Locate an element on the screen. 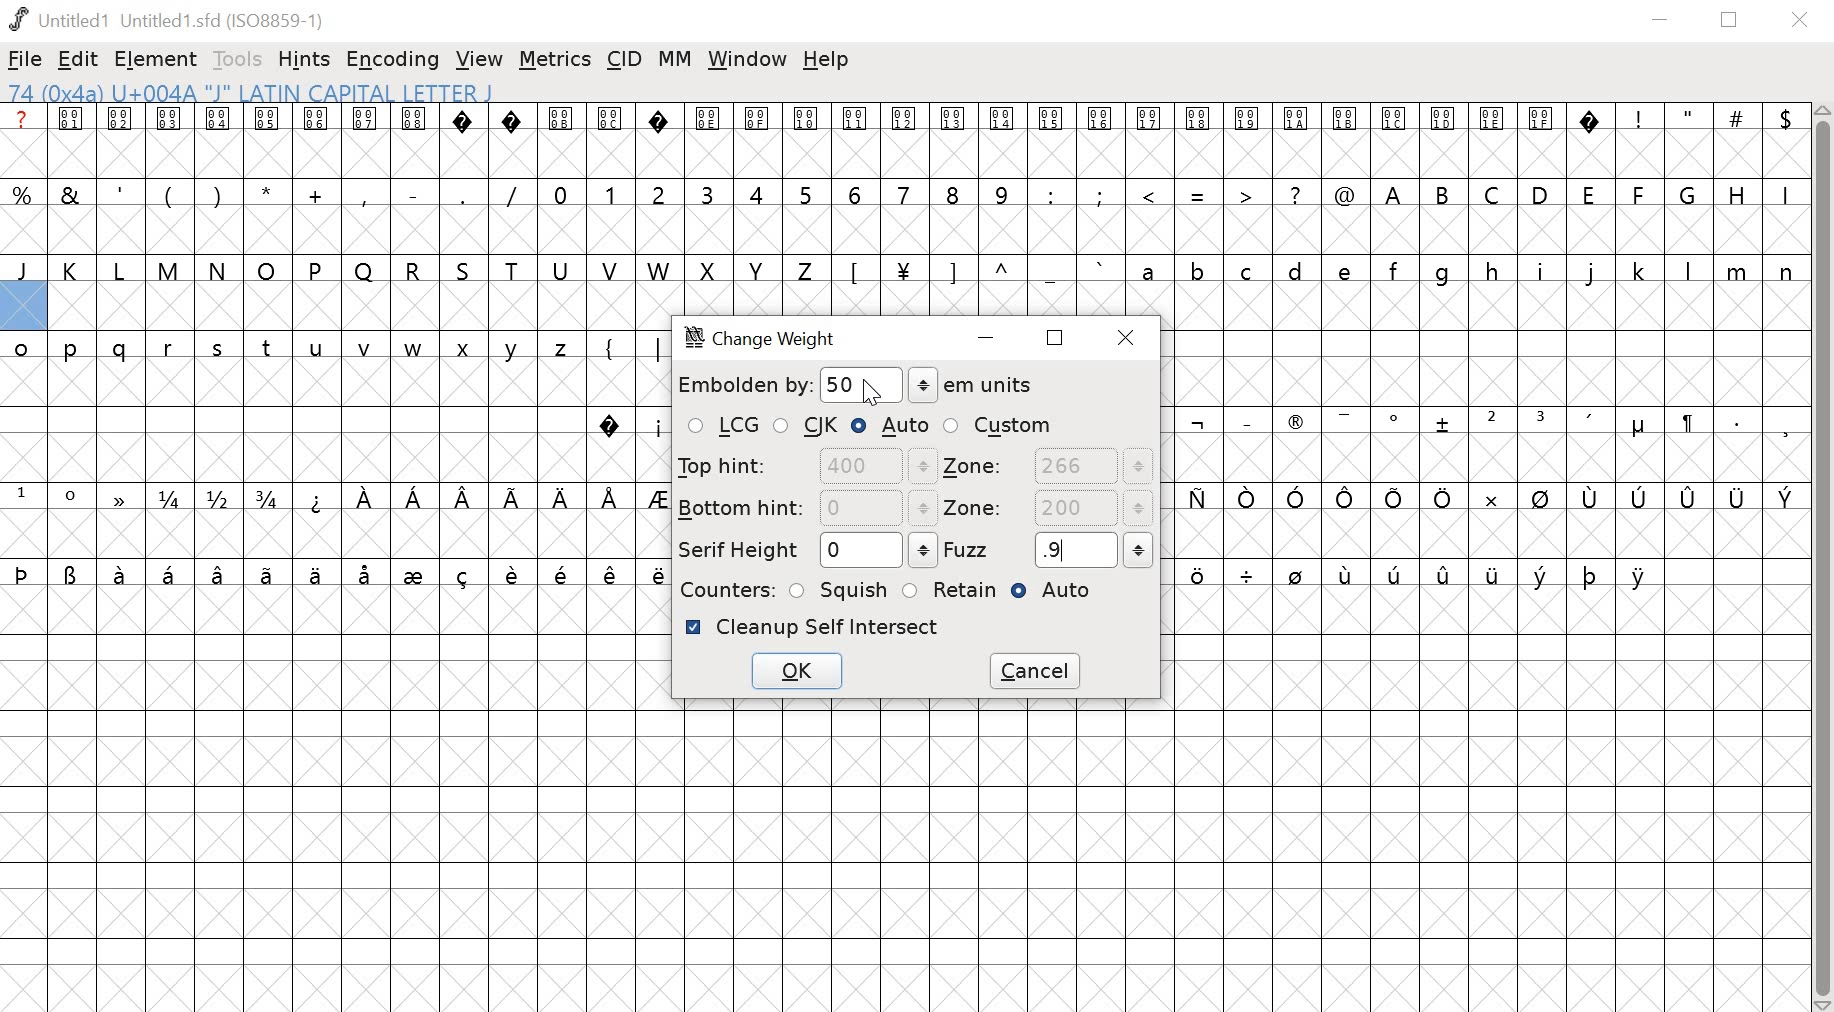 The height and width of the screenshot is (1012, 1834). CID is located at coordinates (625, 58).